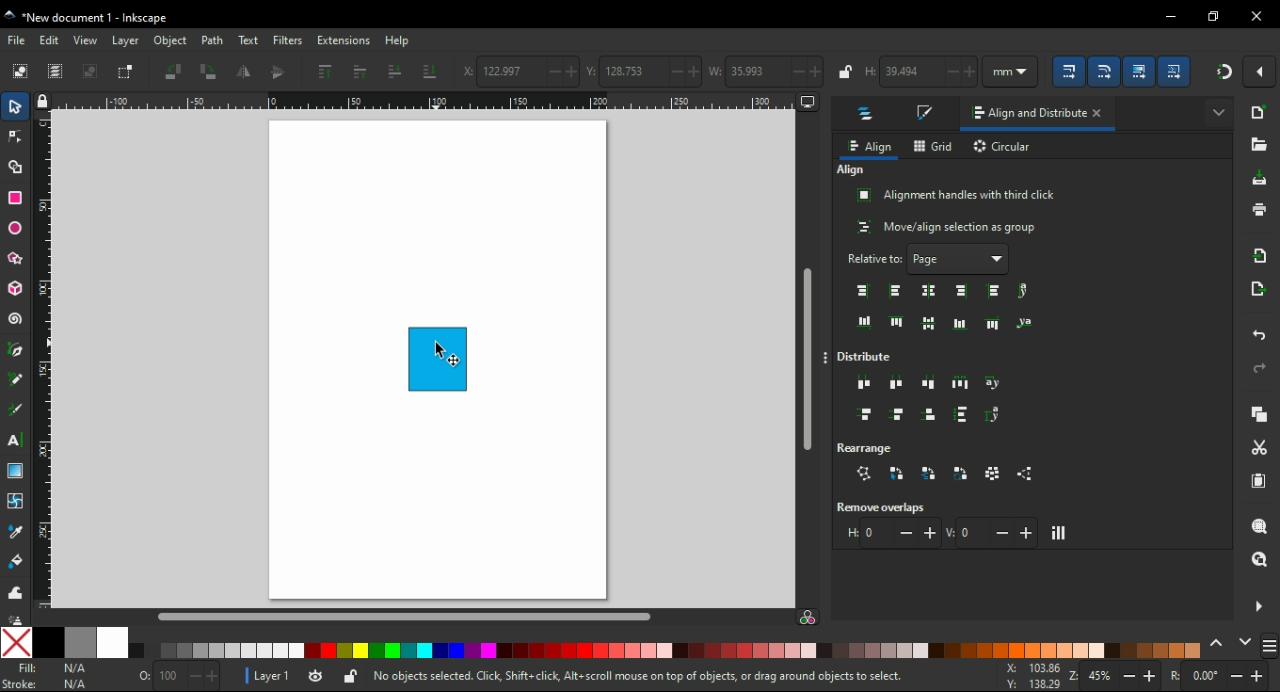  Describe the element at coordinates (1220, 112) in the screenshot. I see `show` at that location.